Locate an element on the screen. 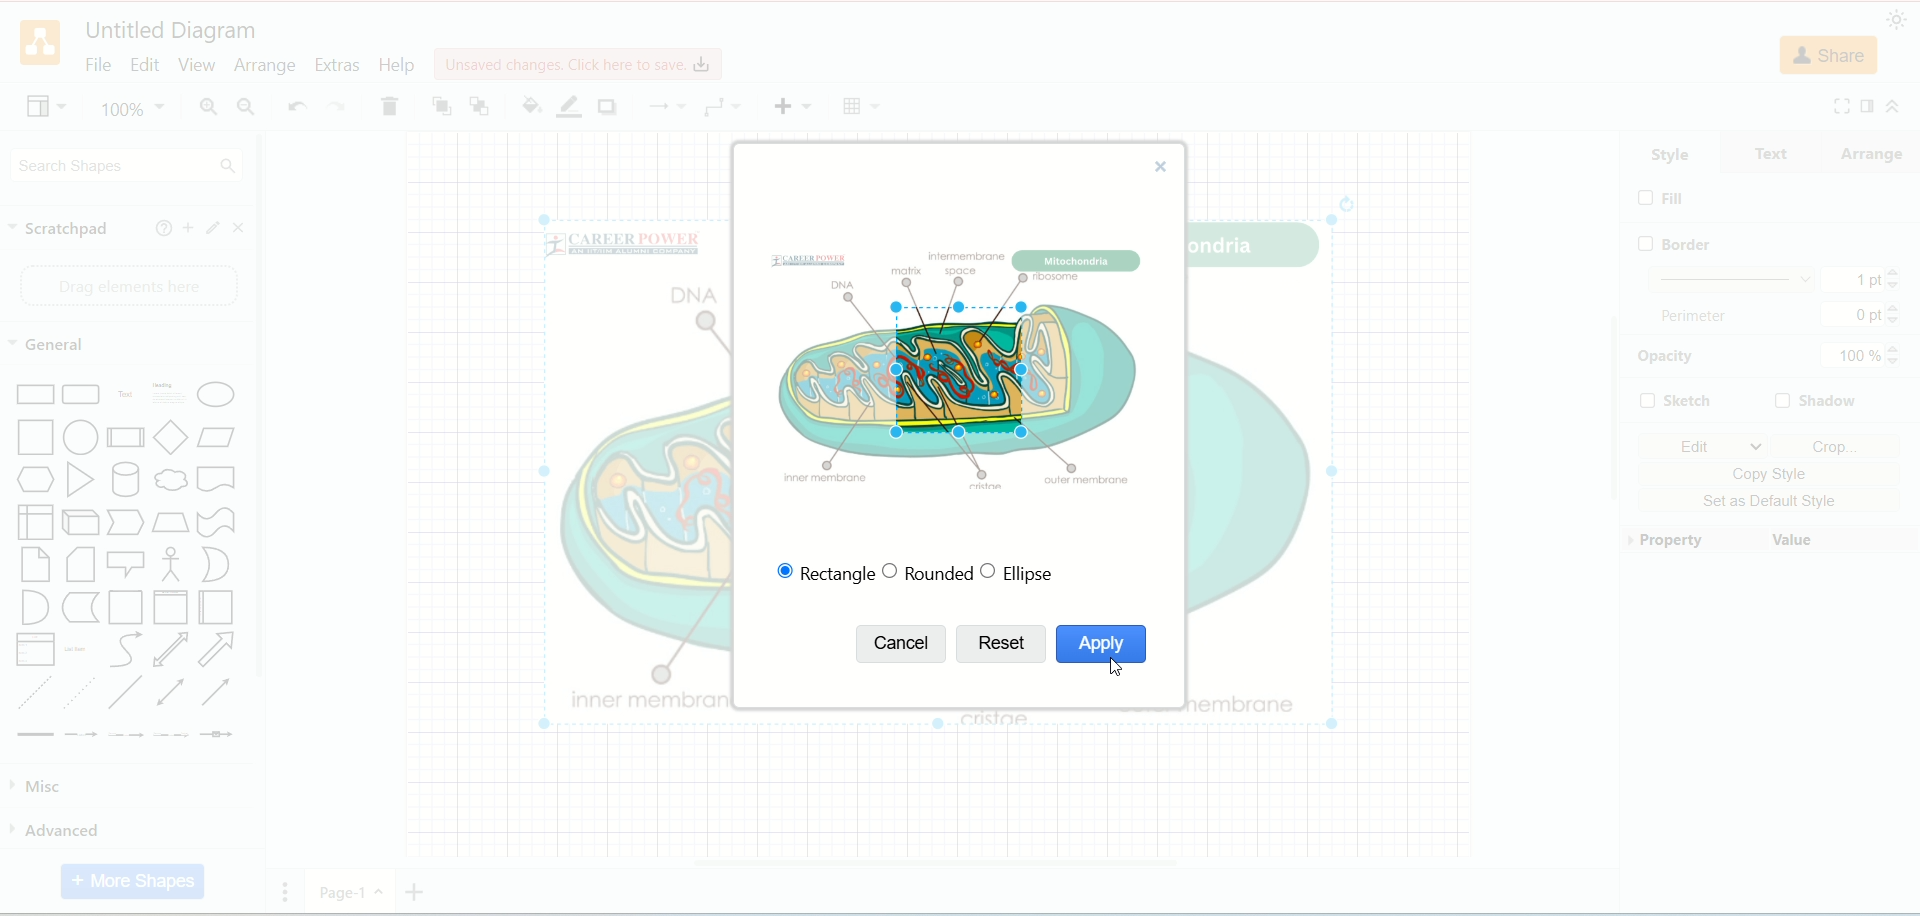  opacity is located at coordinates (1667, 358).